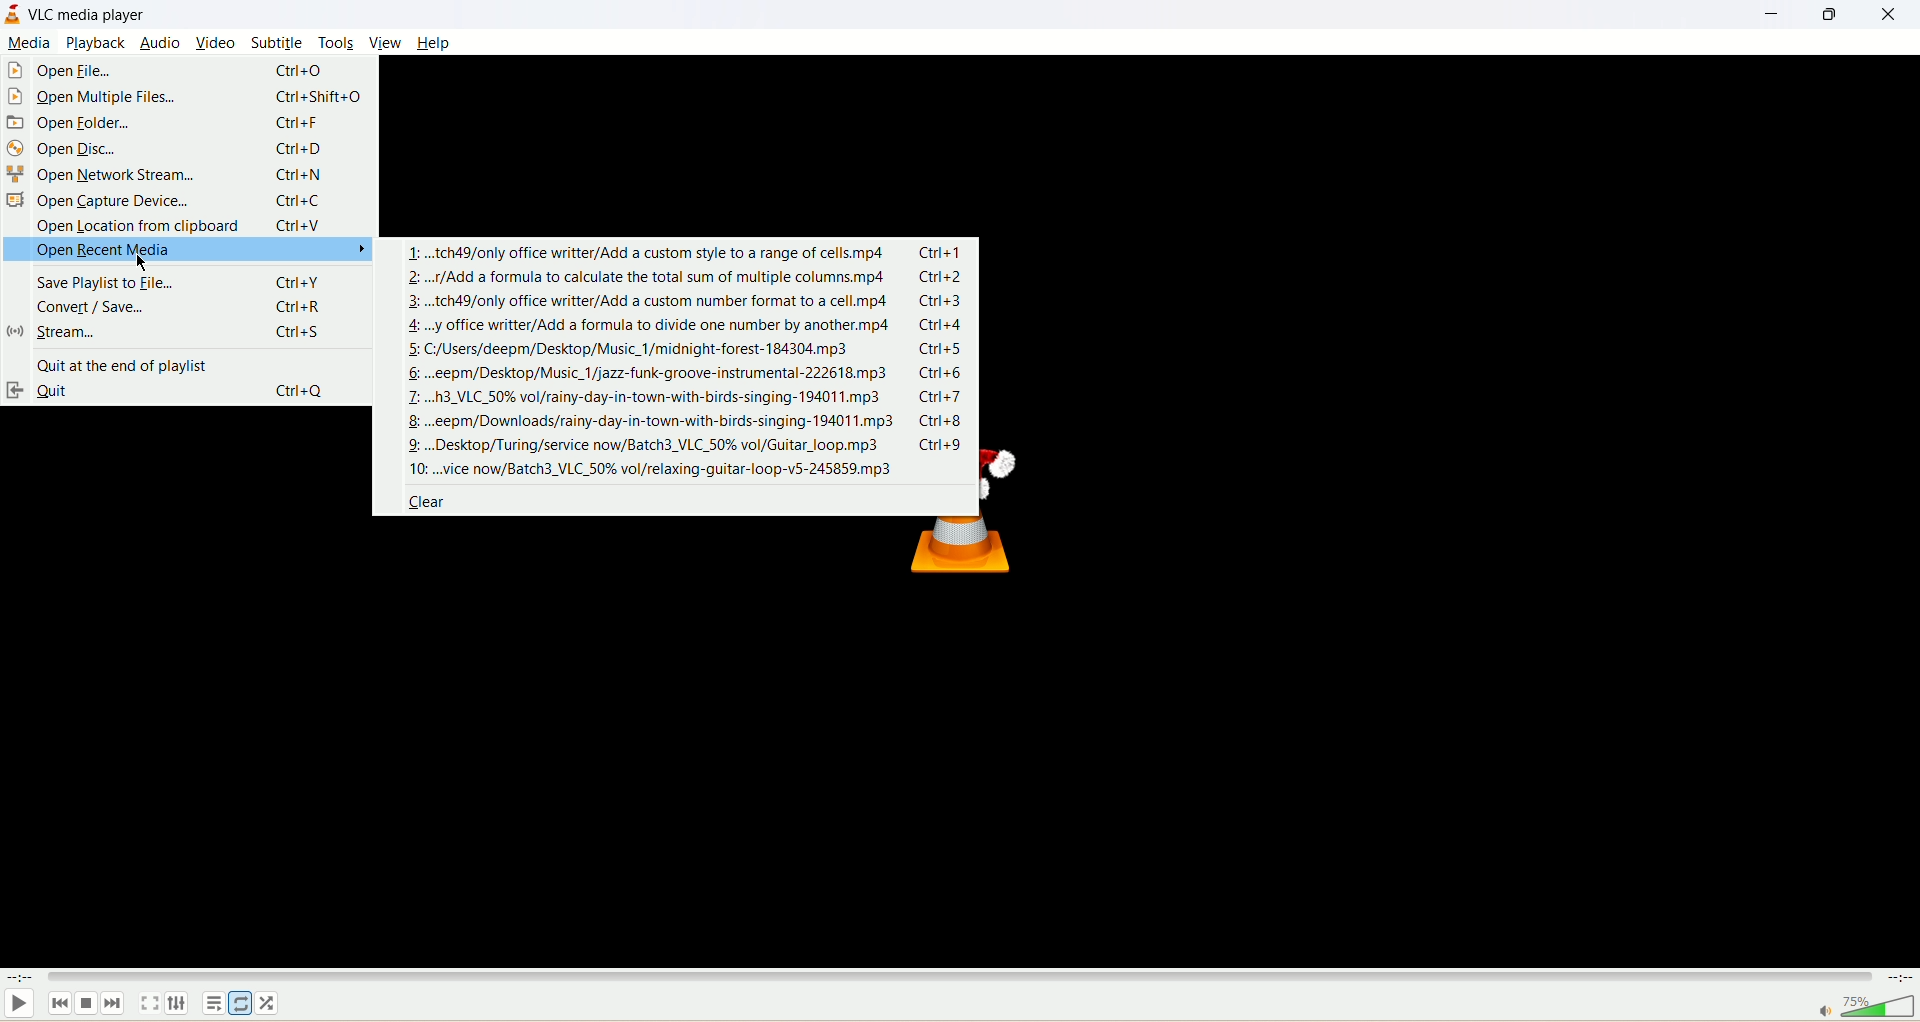 The image size is (1920, 1022). Describe the element at coordinates (17, 1007) in the screenshot. I see `play` at that location.